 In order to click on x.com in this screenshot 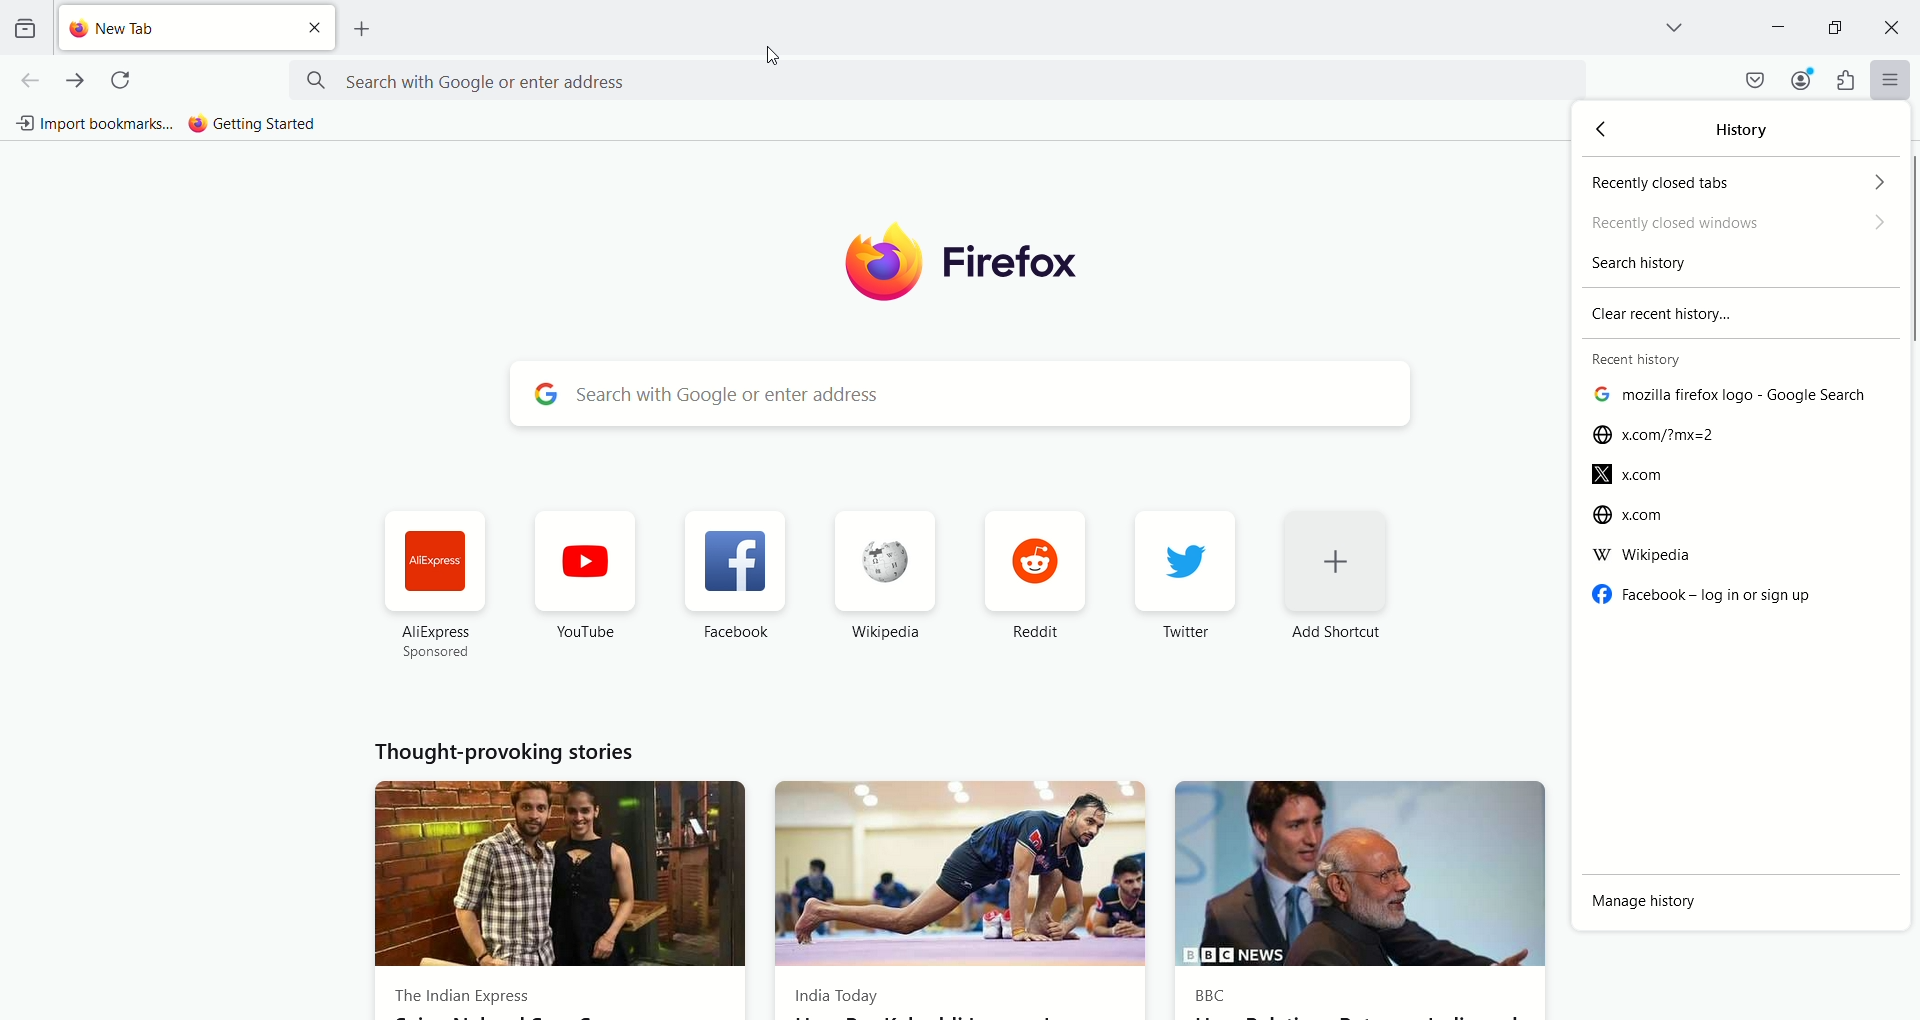, I will do `click(1634, 513)`.